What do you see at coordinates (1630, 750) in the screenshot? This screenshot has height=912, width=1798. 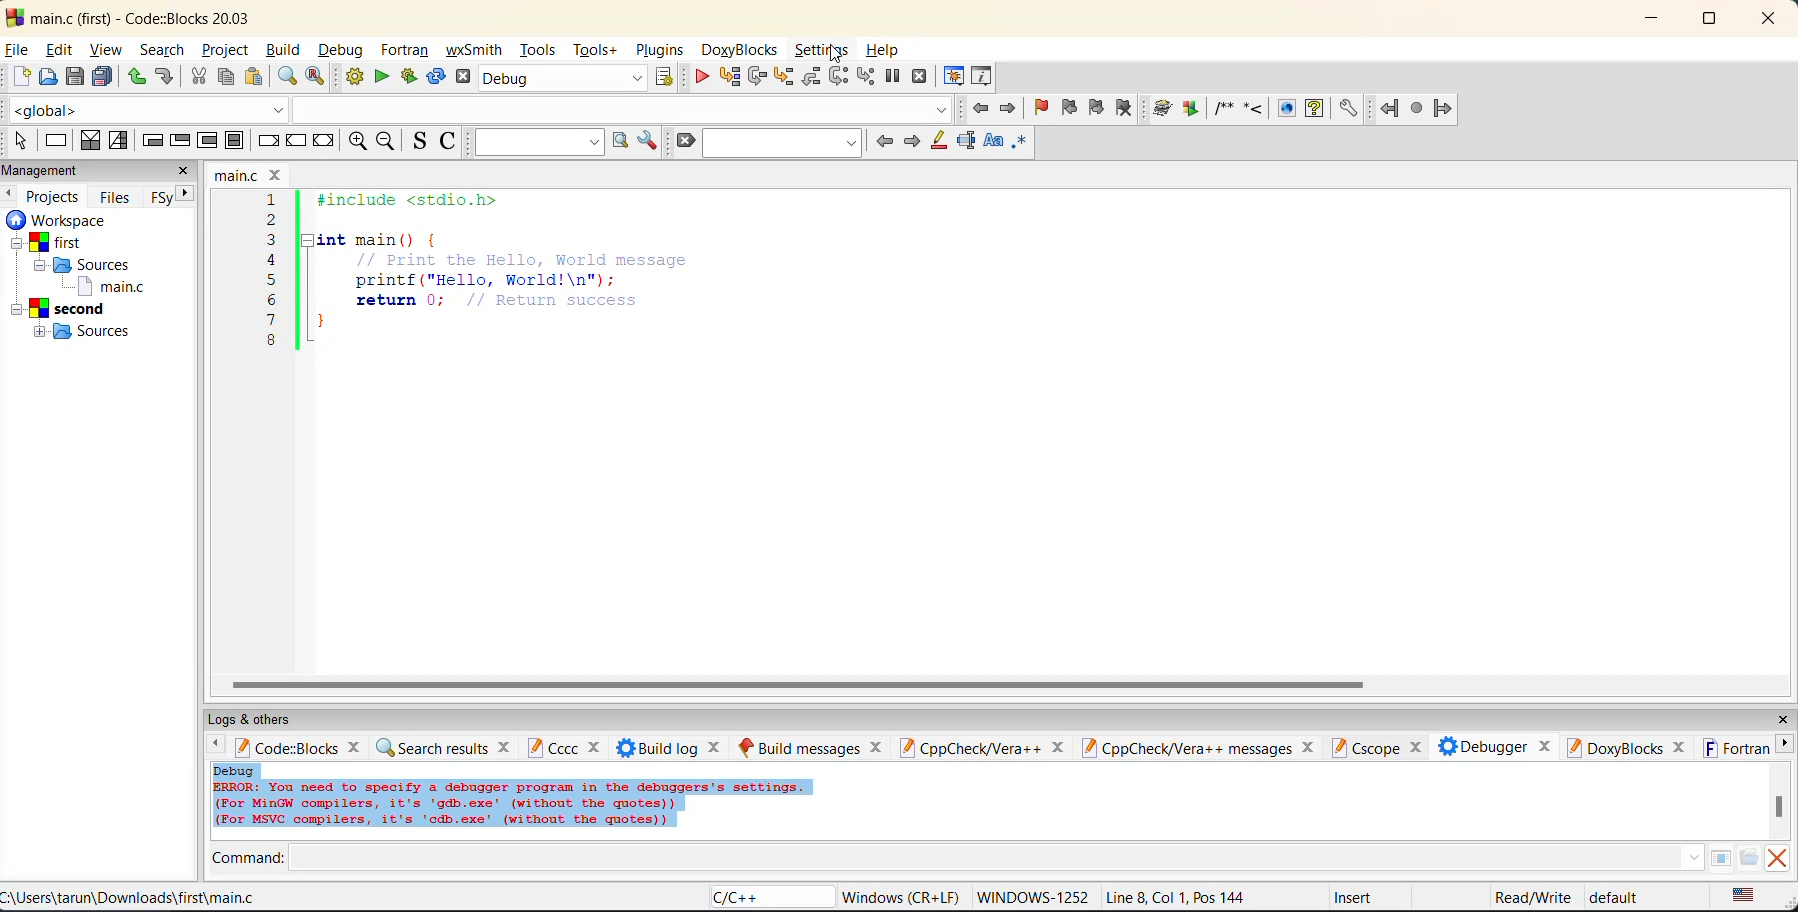 I see `doxyblocks` at bounding box center [1630, 750].